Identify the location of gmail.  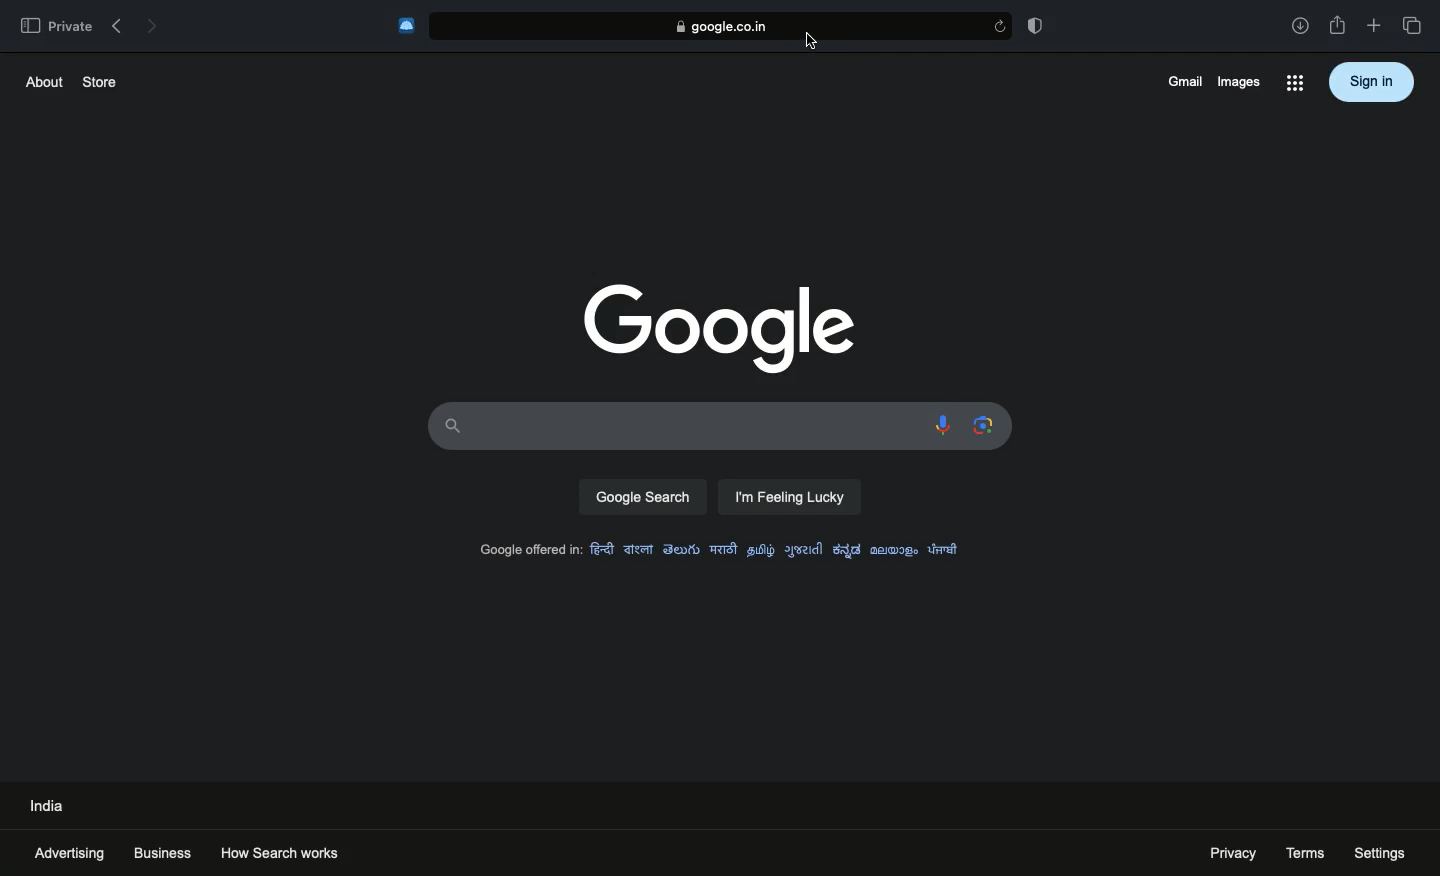
(1181, 81).